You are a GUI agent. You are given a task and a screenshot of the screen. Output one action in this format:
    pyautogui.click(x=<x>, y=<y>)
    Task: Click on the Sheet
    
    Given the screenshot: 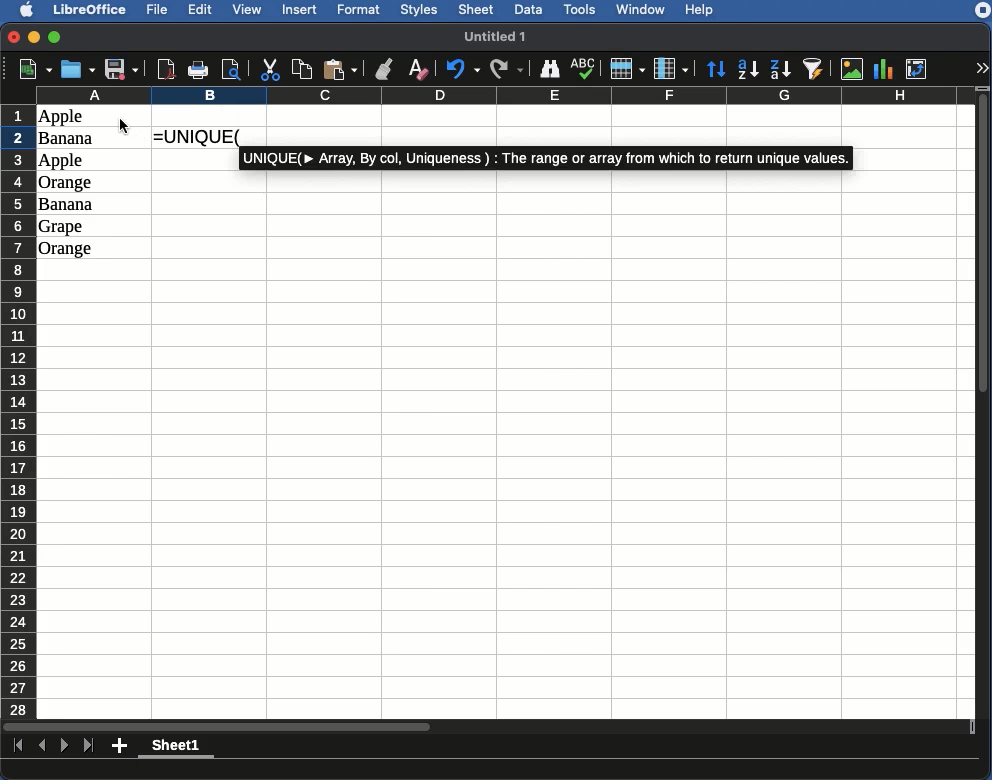 What is the action you would take?
    pyautogui.click(x=477, y=10)
    